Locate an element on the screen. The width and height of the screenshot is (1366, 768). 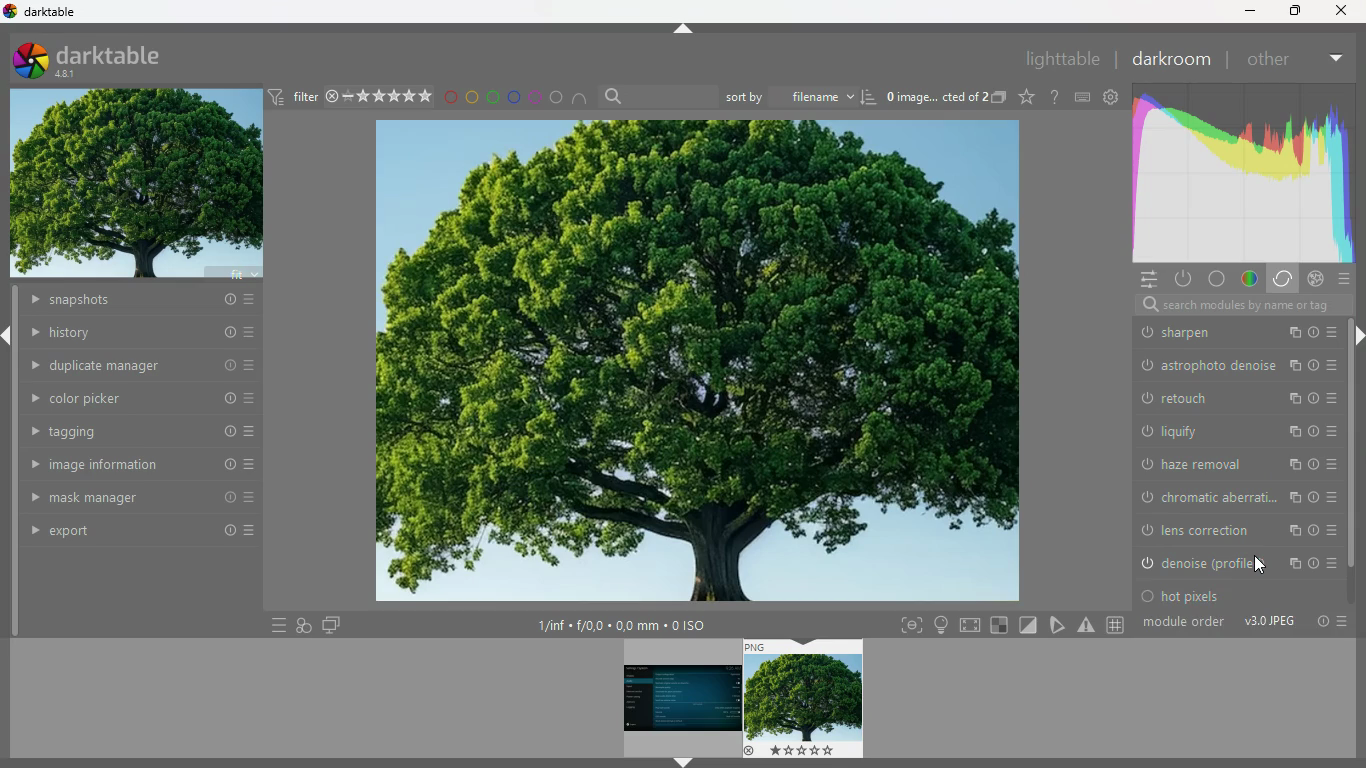
power is located at coordinates (1185, 280).